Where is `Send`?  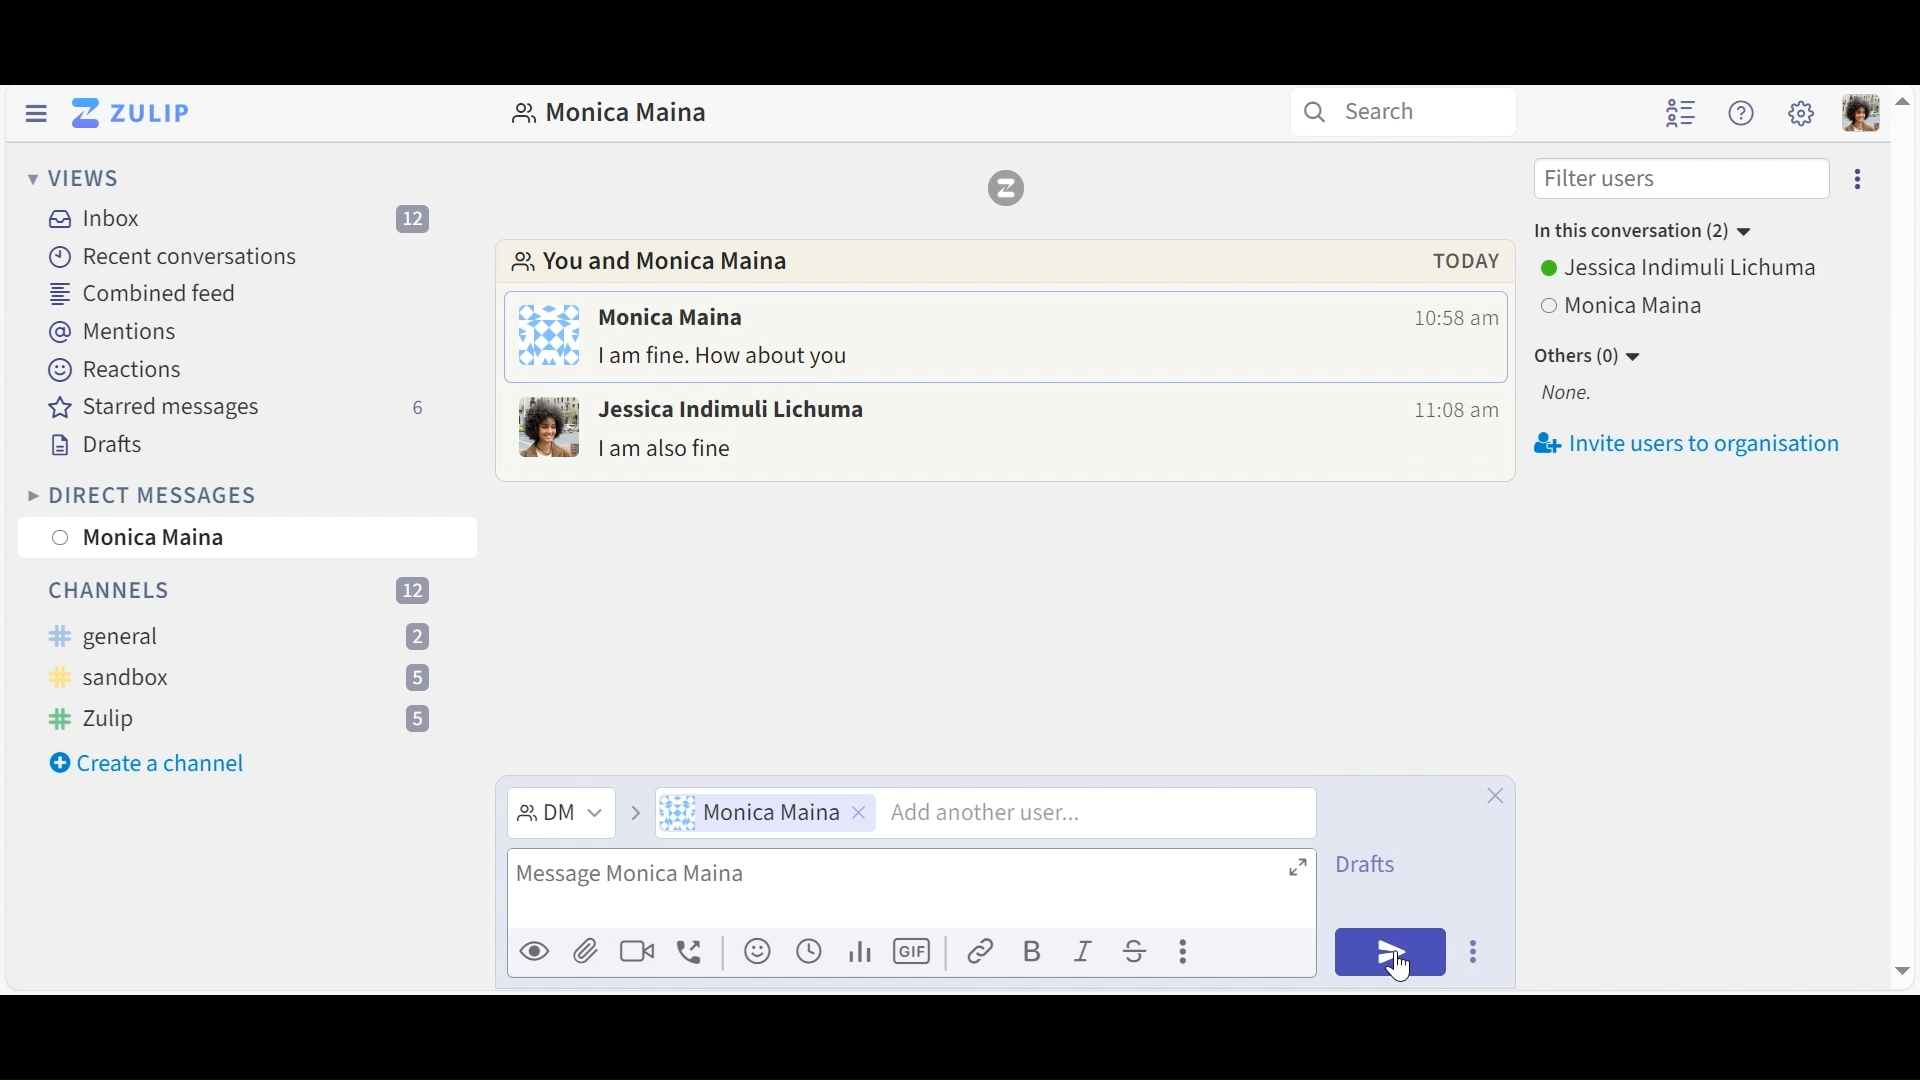 Send is located at coordinates (1389, 952).